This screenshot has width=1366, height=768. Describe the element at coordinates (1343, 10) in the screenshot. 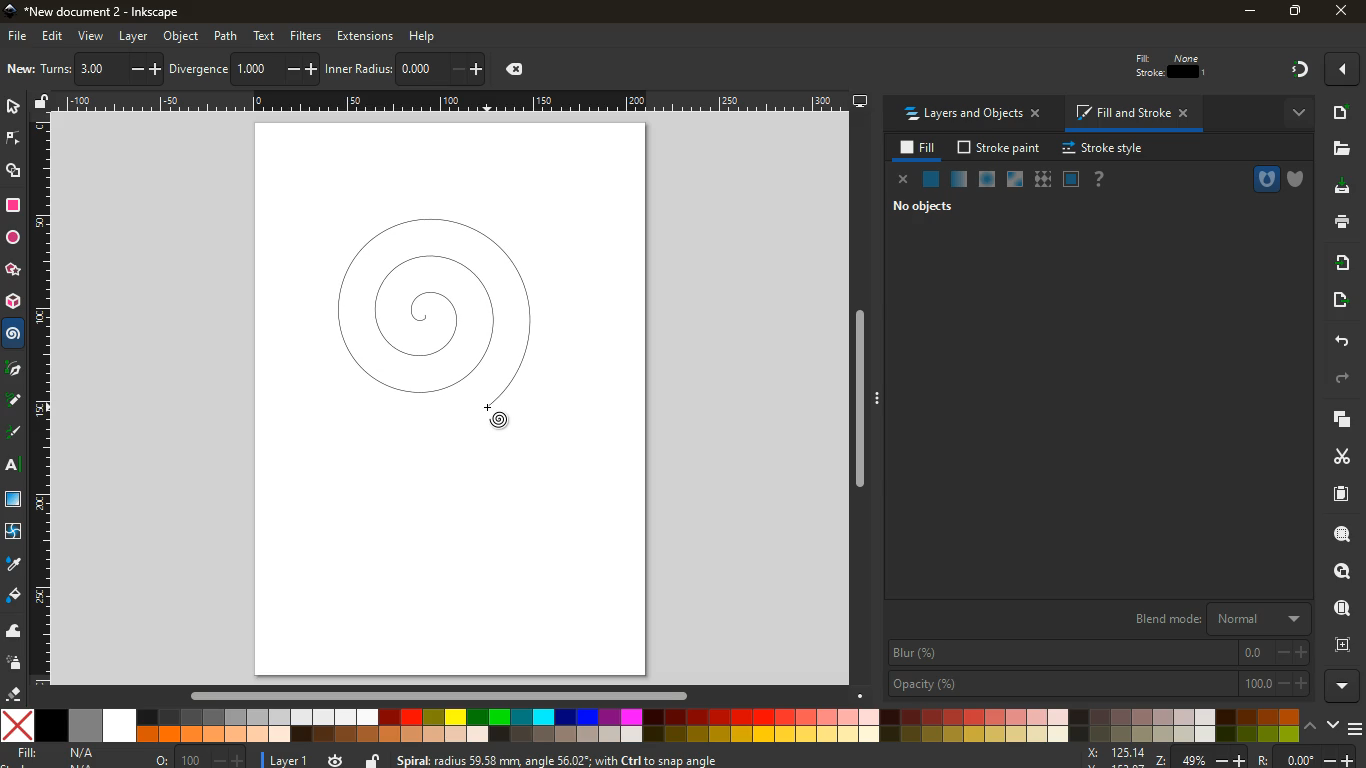

I see `` at that location.